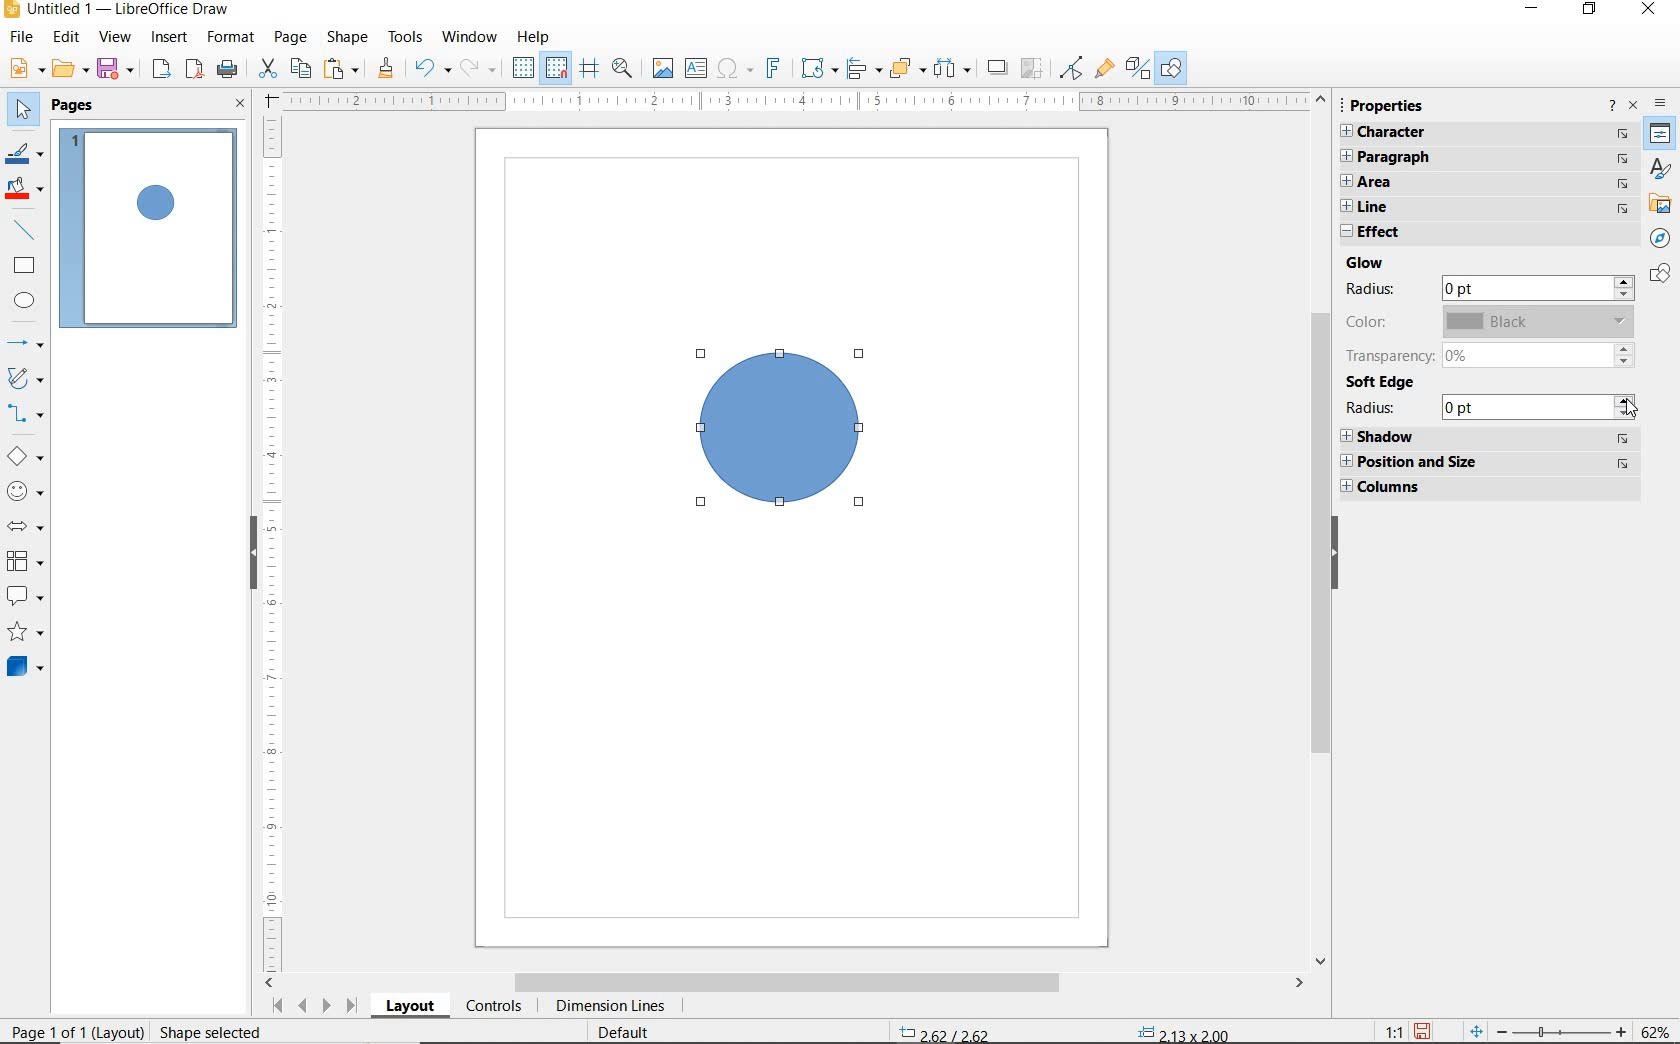  I want to click on Default, so click(637, 1033).